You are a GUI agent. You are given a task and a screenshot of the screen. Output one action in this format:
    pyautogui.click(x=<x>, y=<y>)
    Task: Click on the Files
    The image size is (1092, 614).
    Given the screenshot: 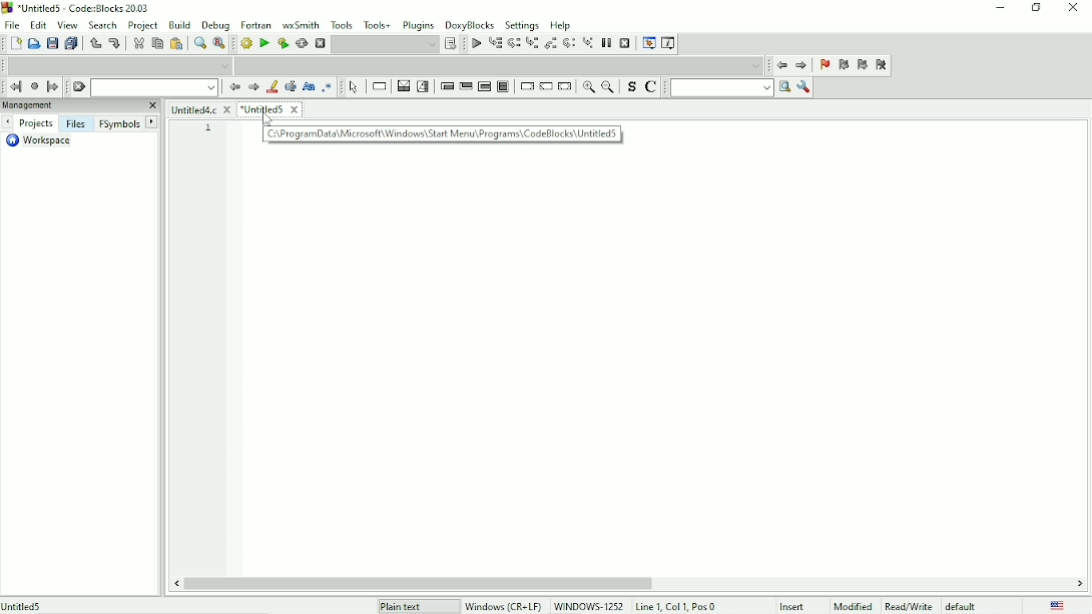 What is the action you would take?
    pyautogui.click(x=78, y=124)
    